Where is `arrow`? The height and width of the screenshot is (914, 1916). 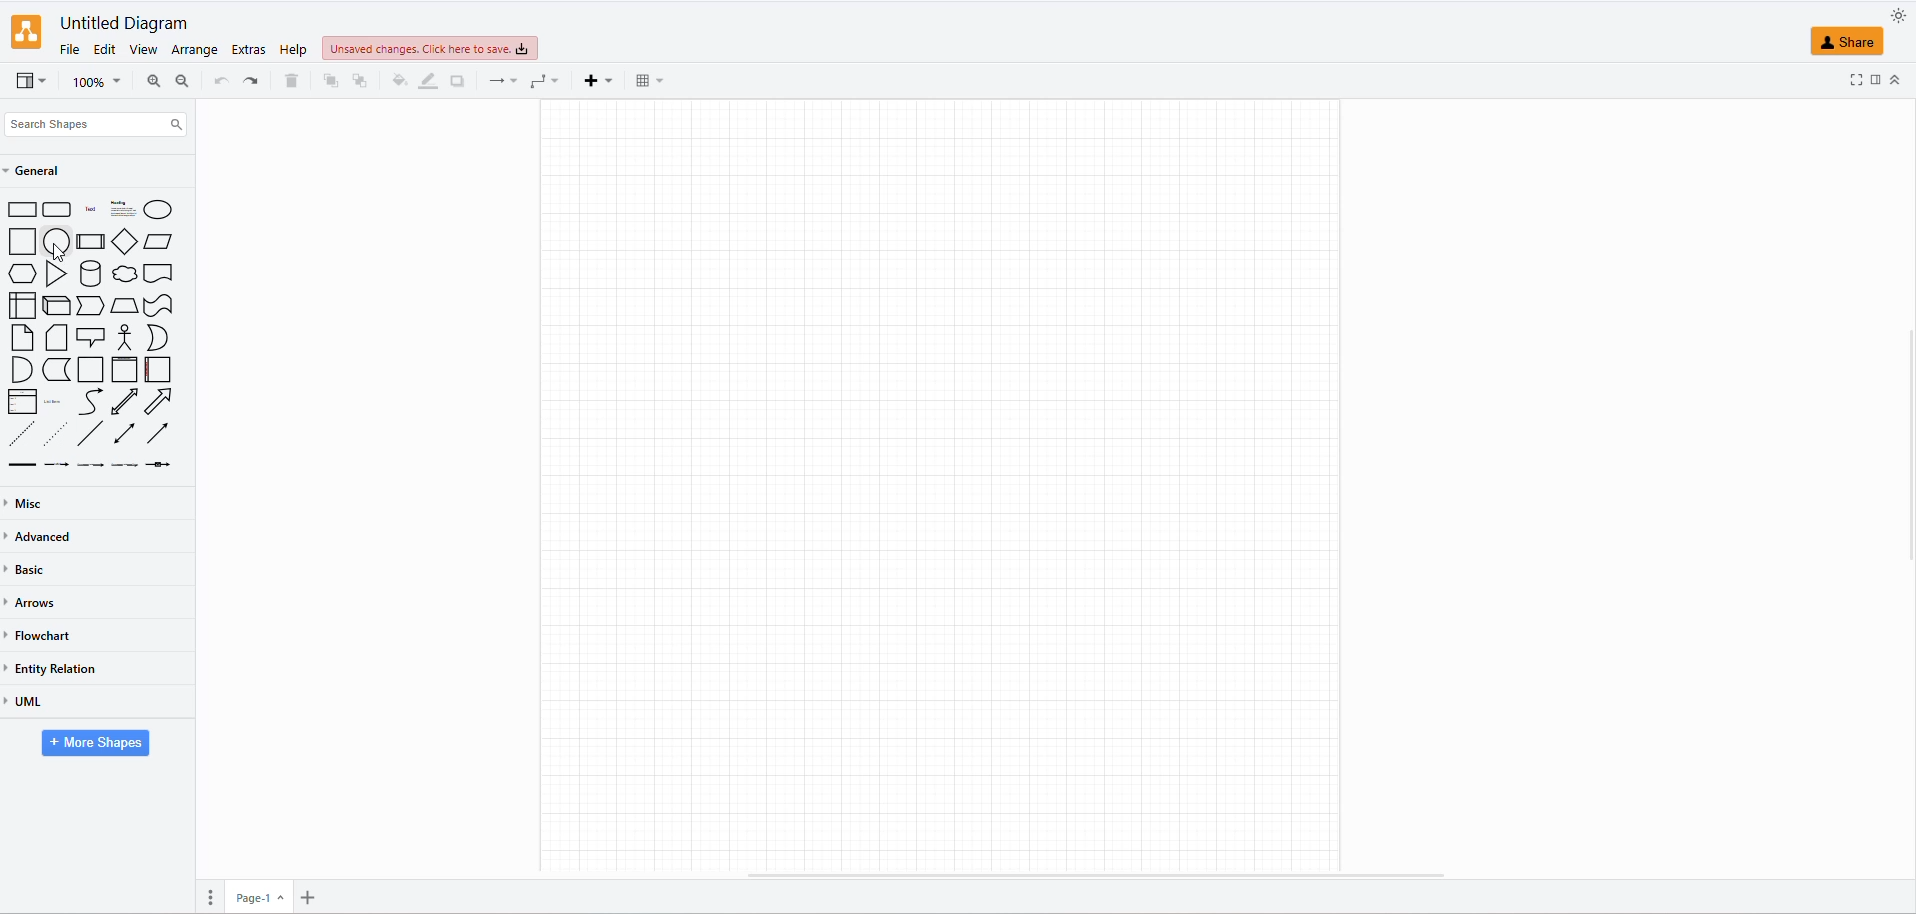
arrow is located at coordinates (116, 468).